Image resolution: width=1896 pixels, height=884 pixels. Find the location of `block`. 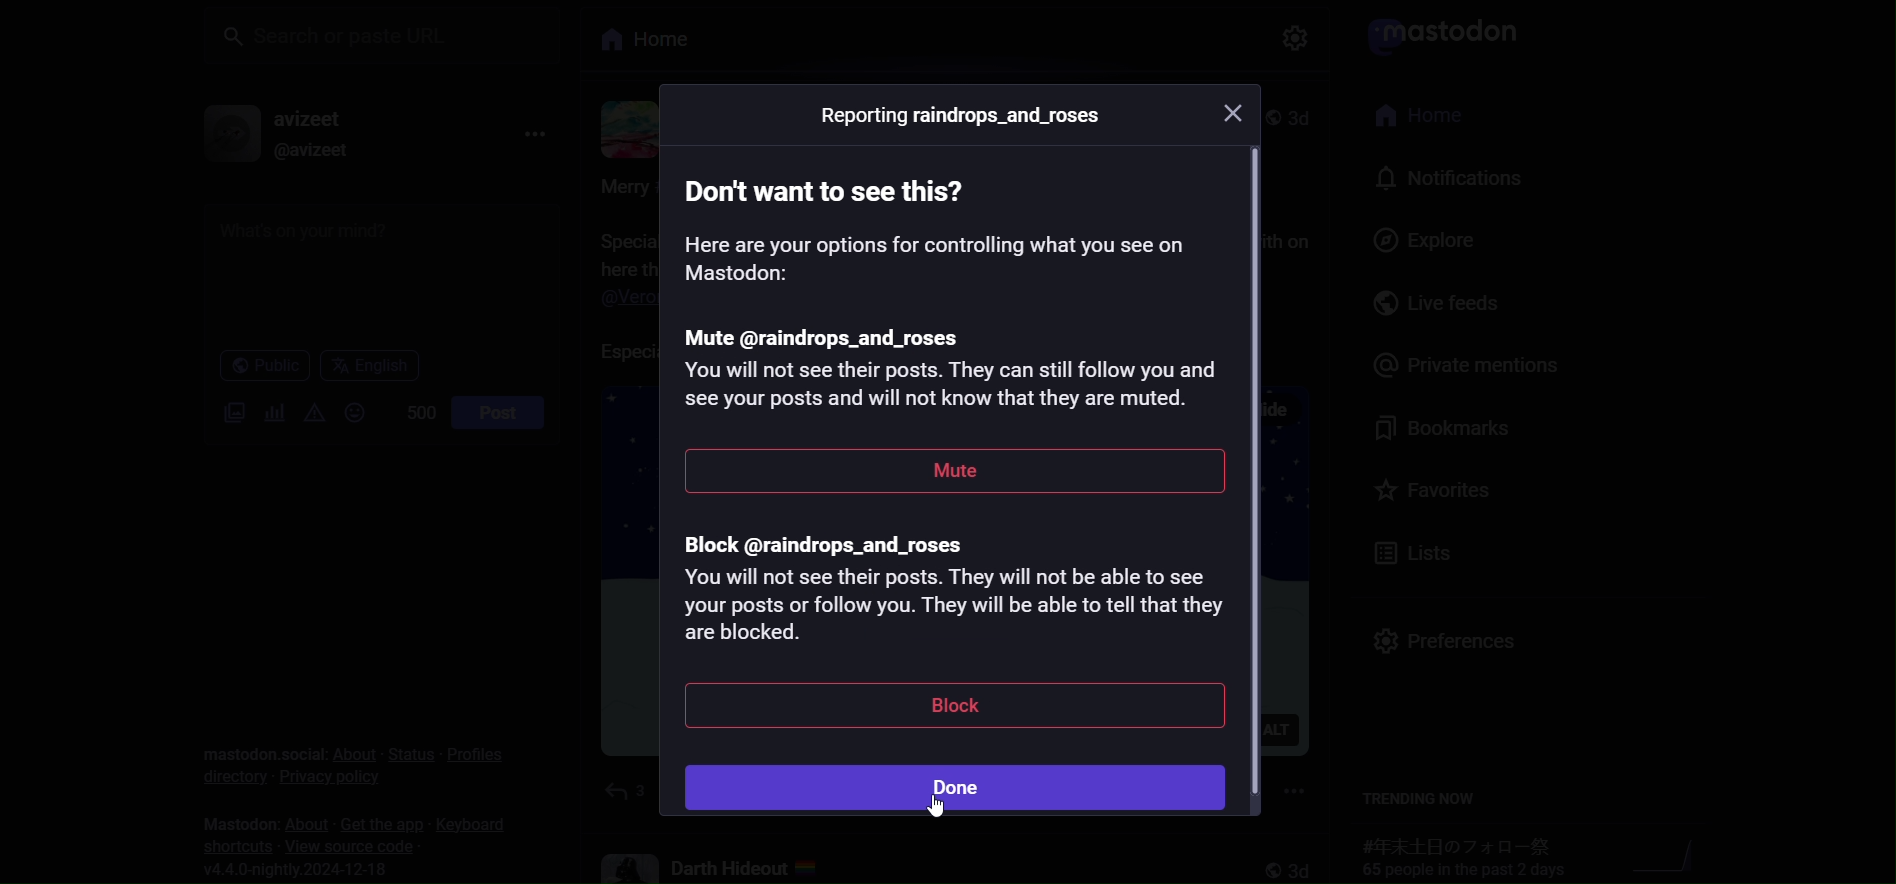

block is located at coordinates (953, 707).